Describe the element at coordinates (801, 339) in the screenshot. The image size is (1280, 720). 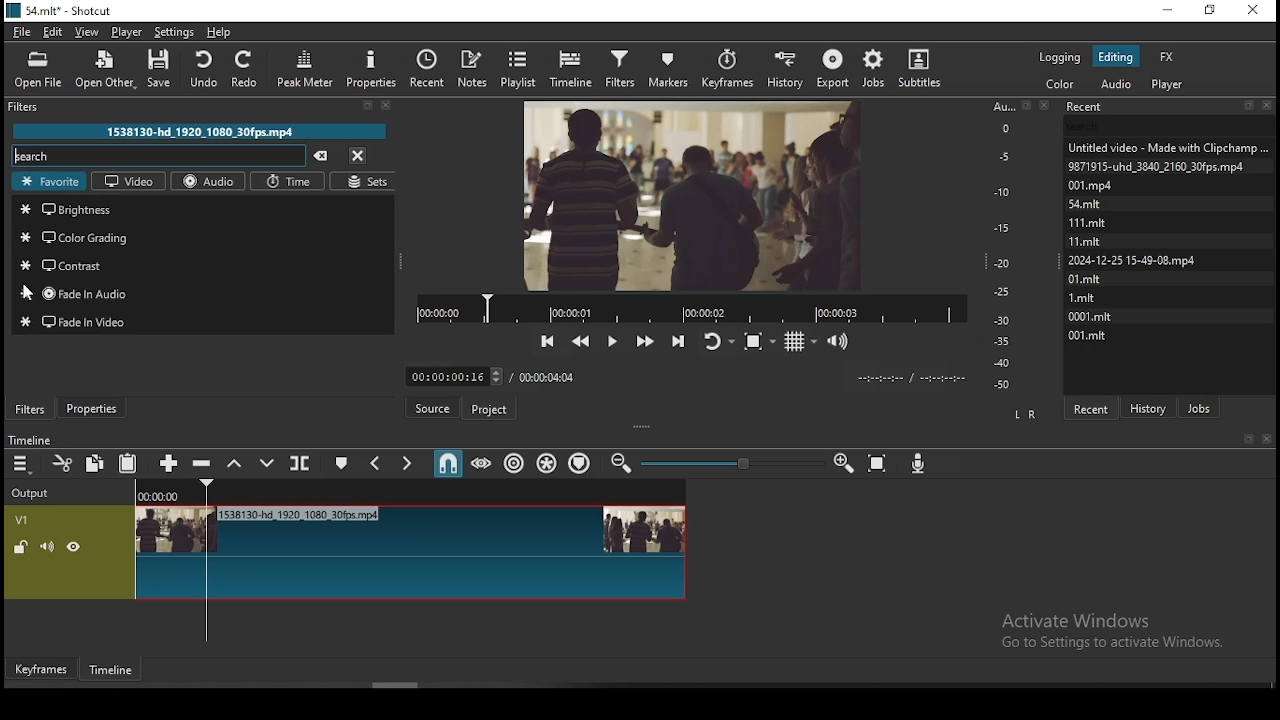
I see `toggle grid display on the player` at that location.